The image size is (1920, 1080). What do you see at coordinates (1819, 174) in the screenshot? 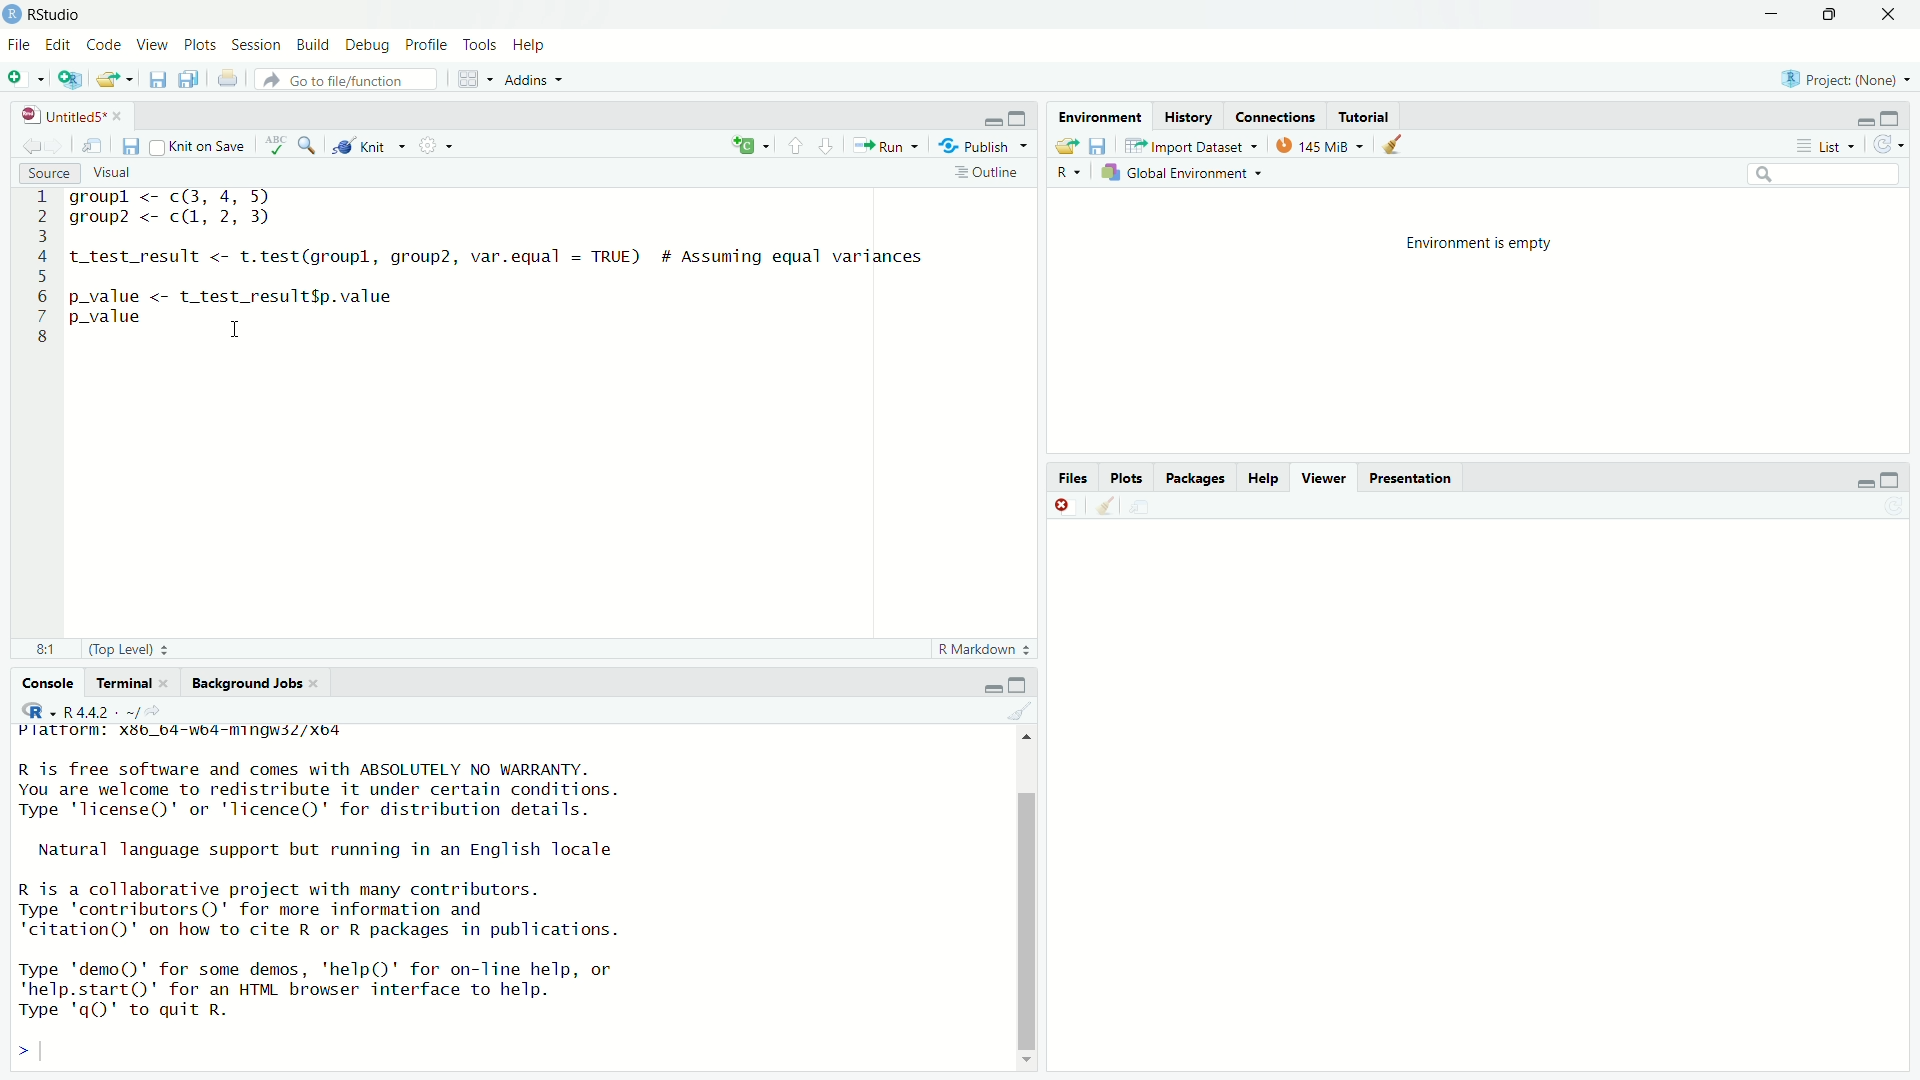
I see `search` at bounding box center [1819, 174].